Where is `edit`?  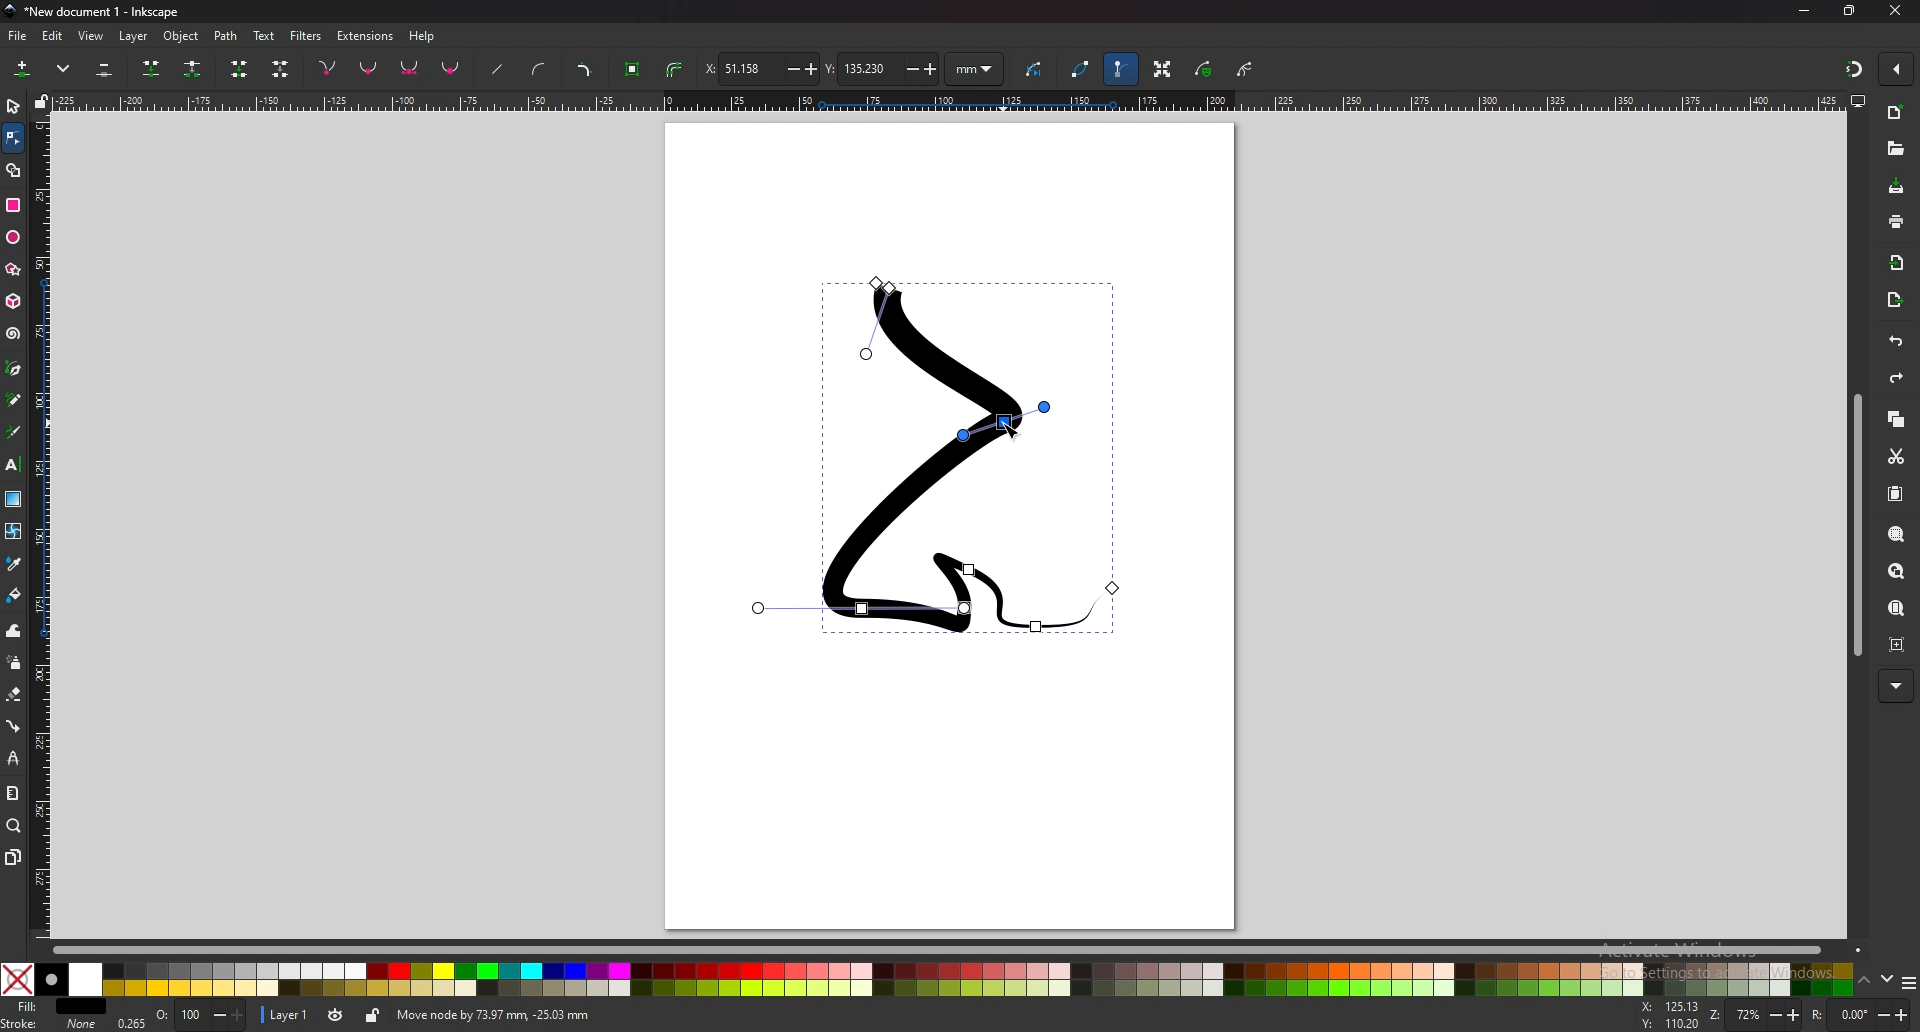
edit is located at coordinates (52, 36).